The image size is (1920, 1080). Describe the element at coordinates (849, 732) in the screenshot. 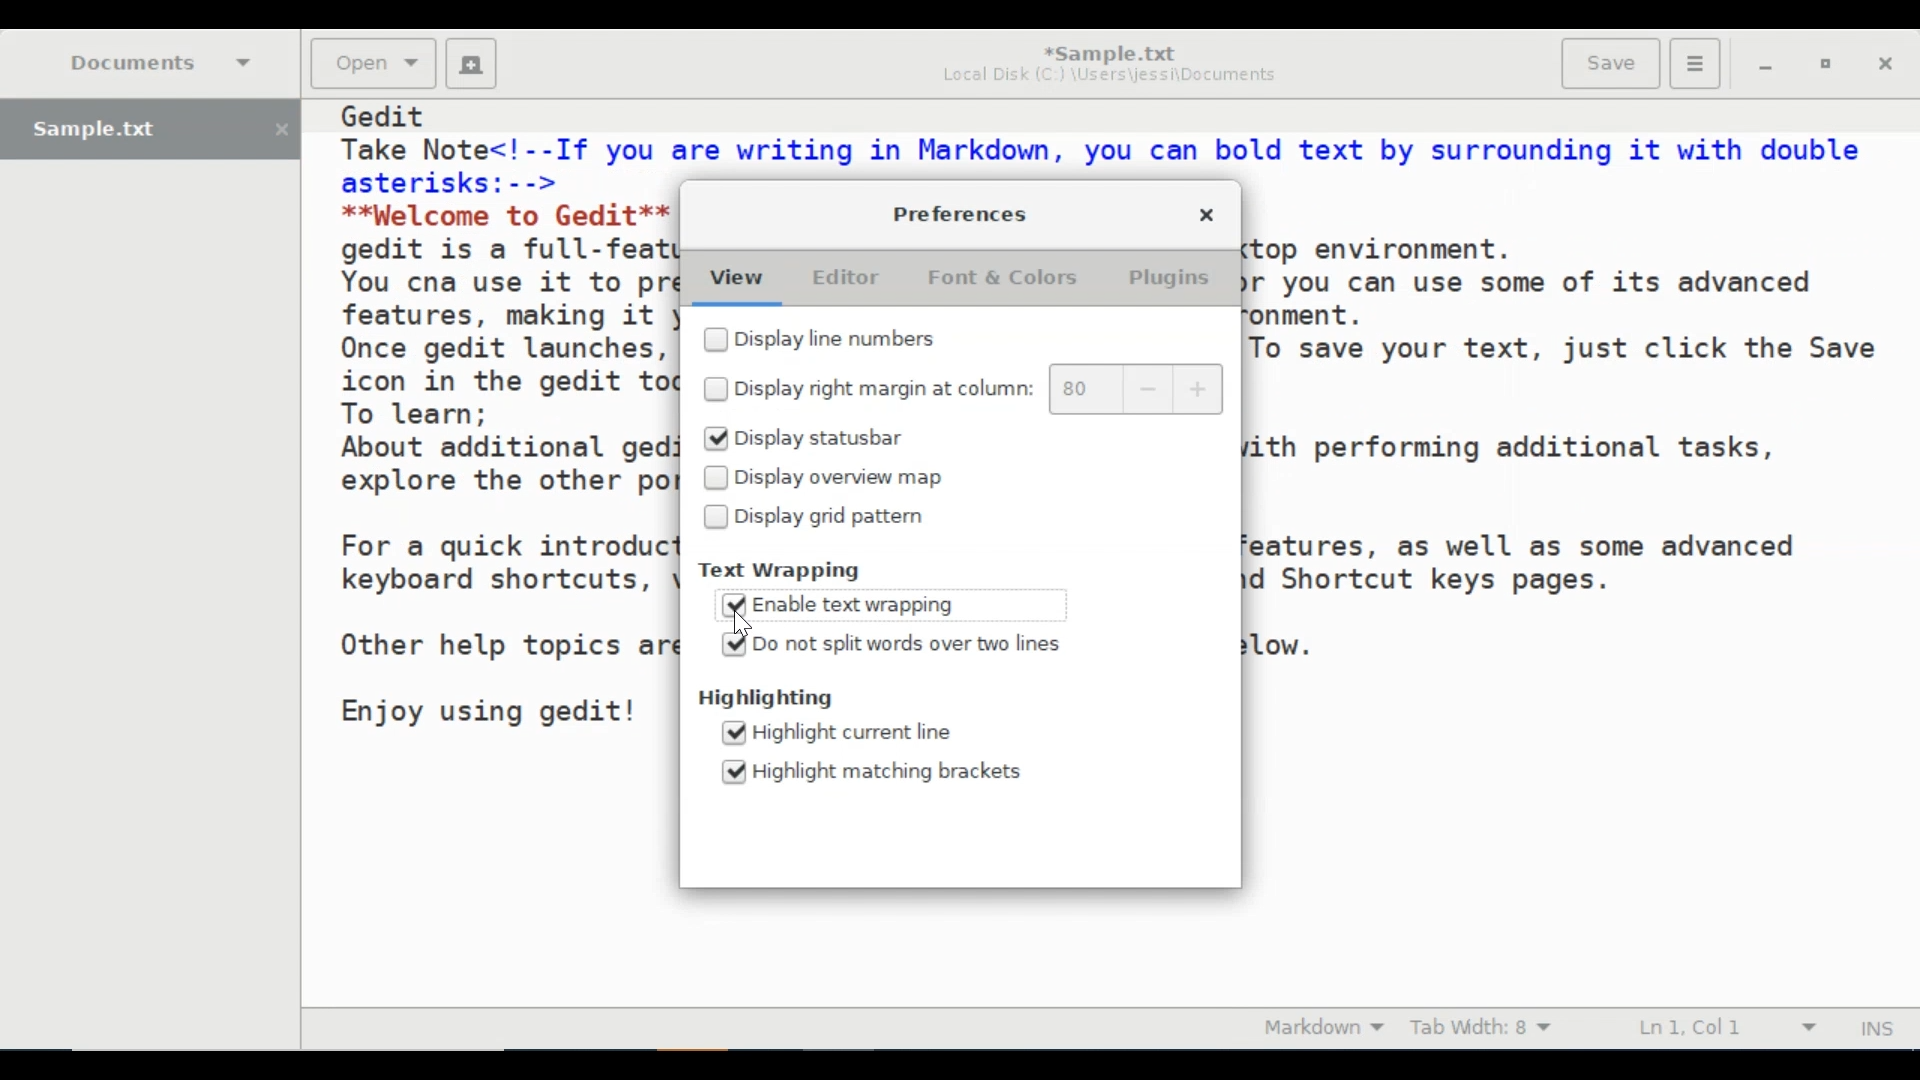

I see `(un)select Highlight current line` at that location.